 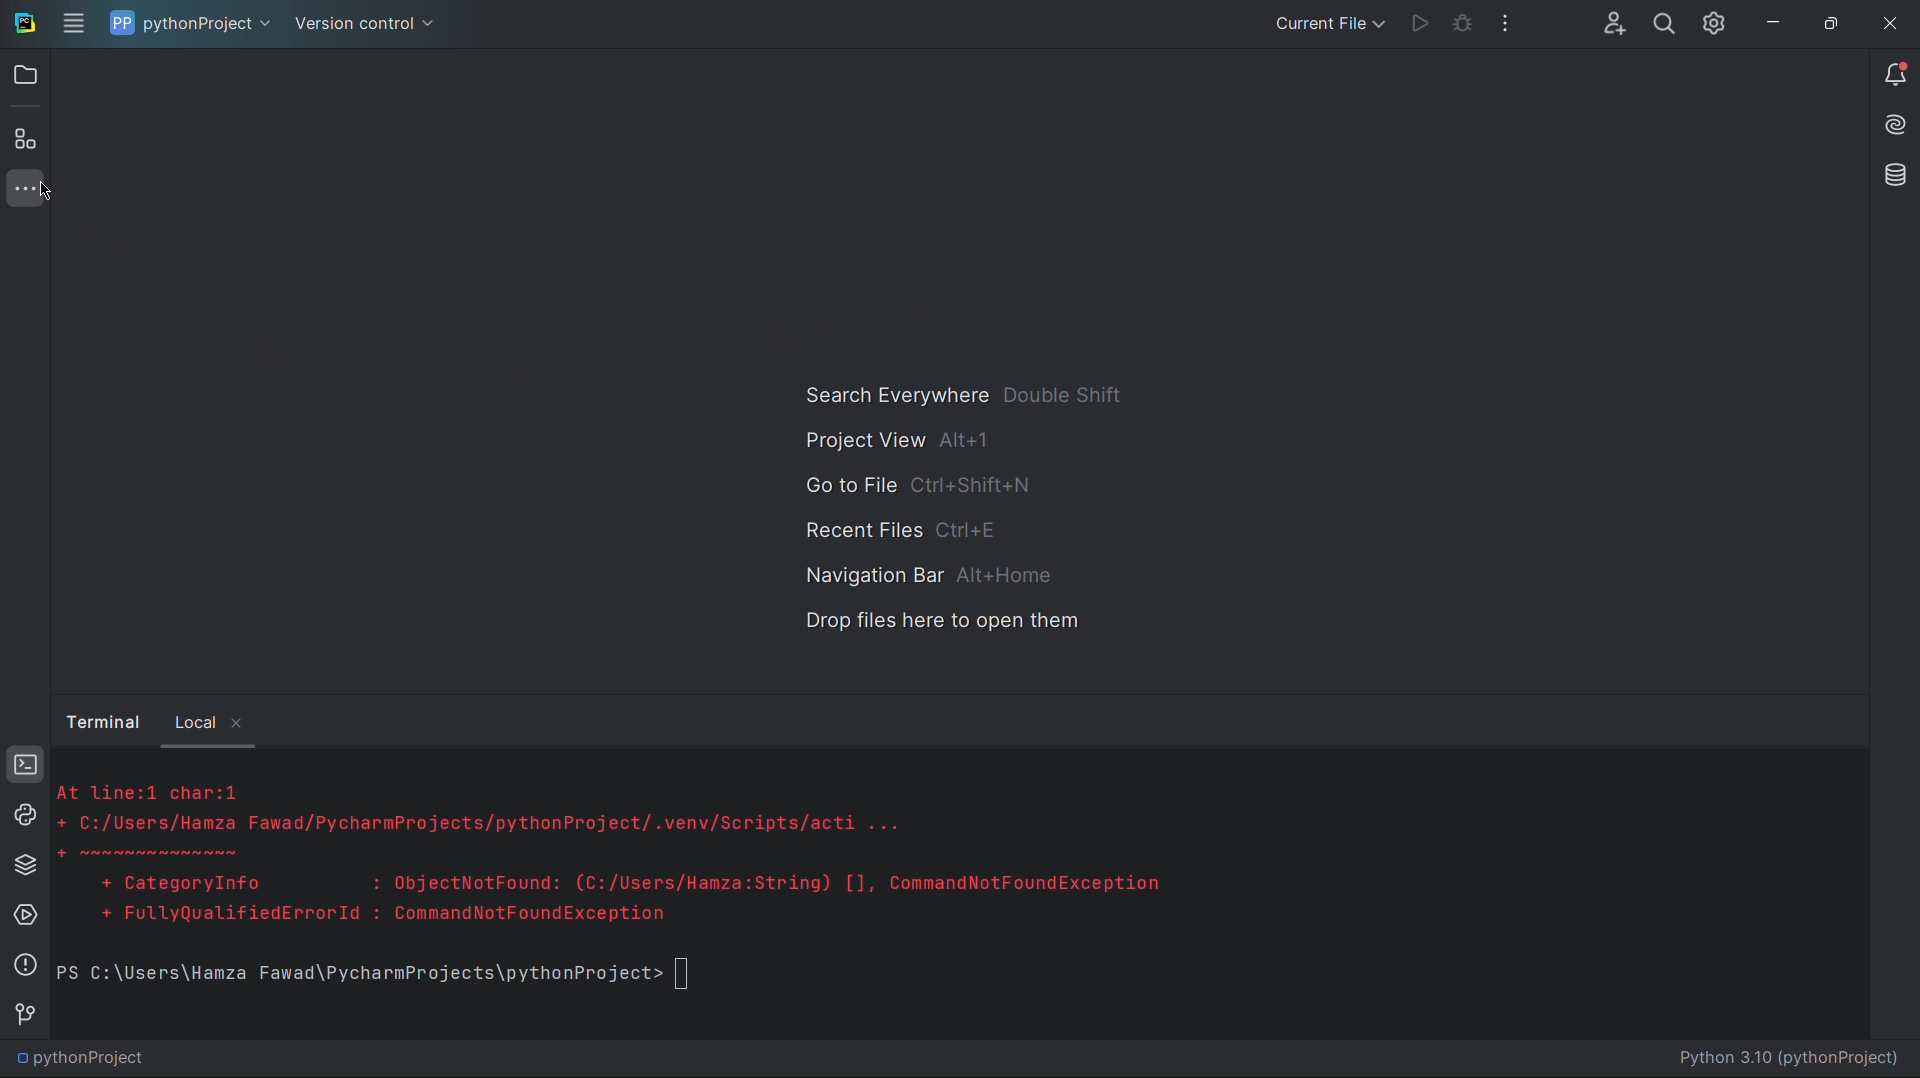 What do you see at coordinates (195, 721) in the screenshot?
I see `Local` at bounding box center [195, 721].